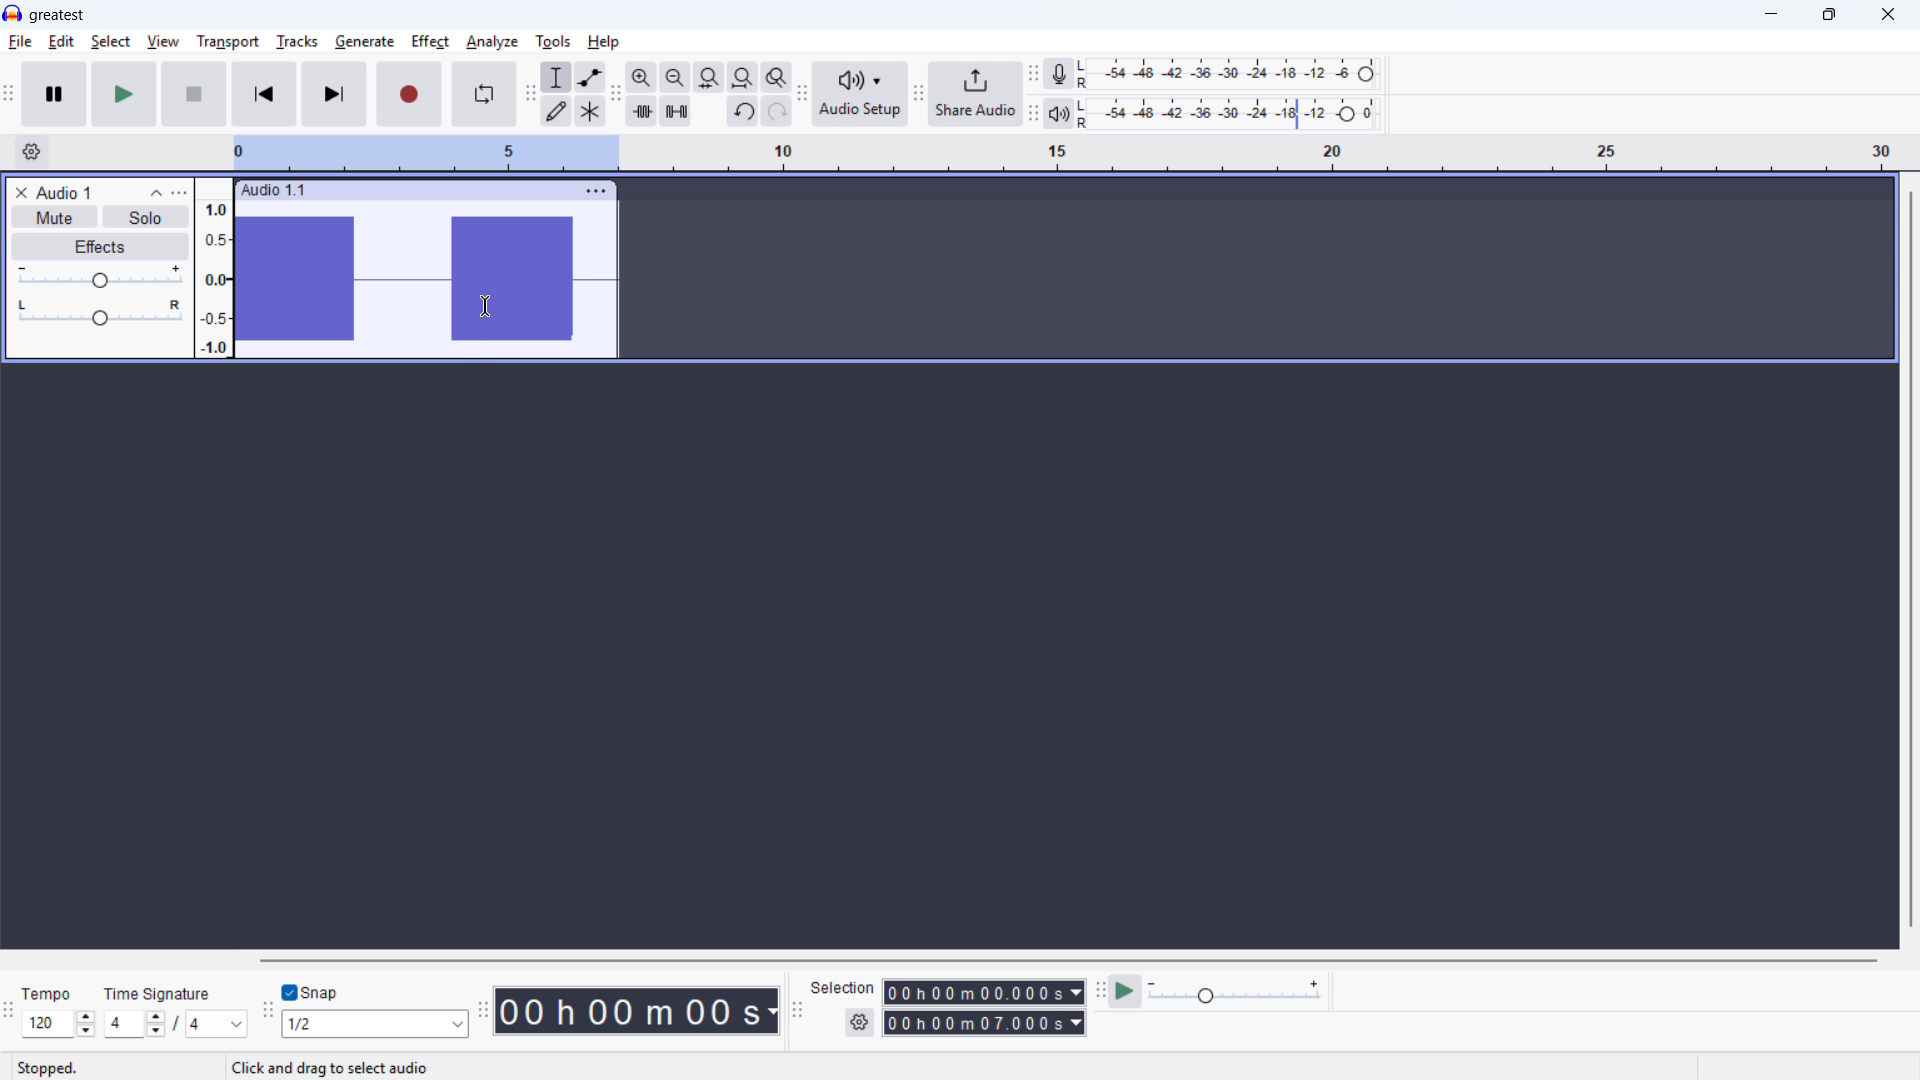  Describe the element at coordinates (10, 1015) in the screenshot. I see `Time signature toolbar ` at that location.